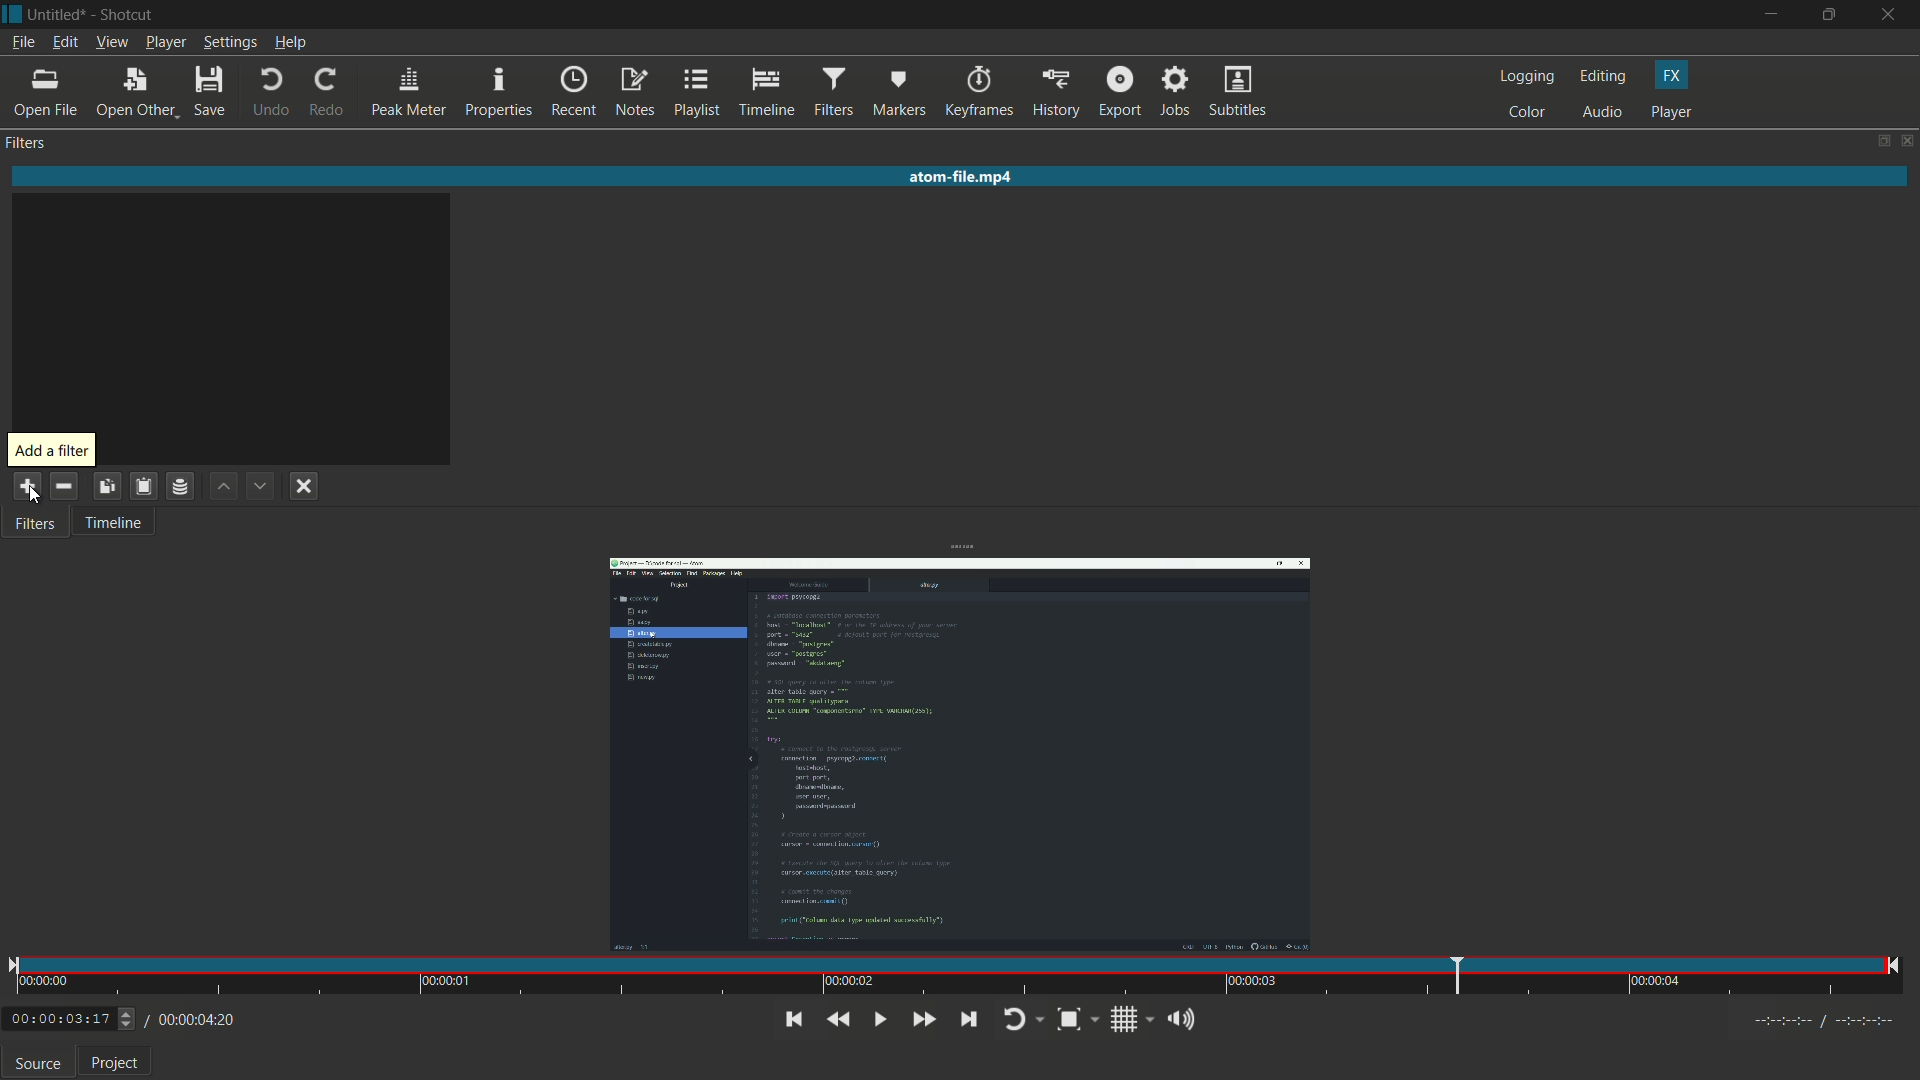 The width and height of the screenshot is (1920, 1080). Describe the element at coordinates (128, 15) in the screenshot. I see `shotcut` at that location.